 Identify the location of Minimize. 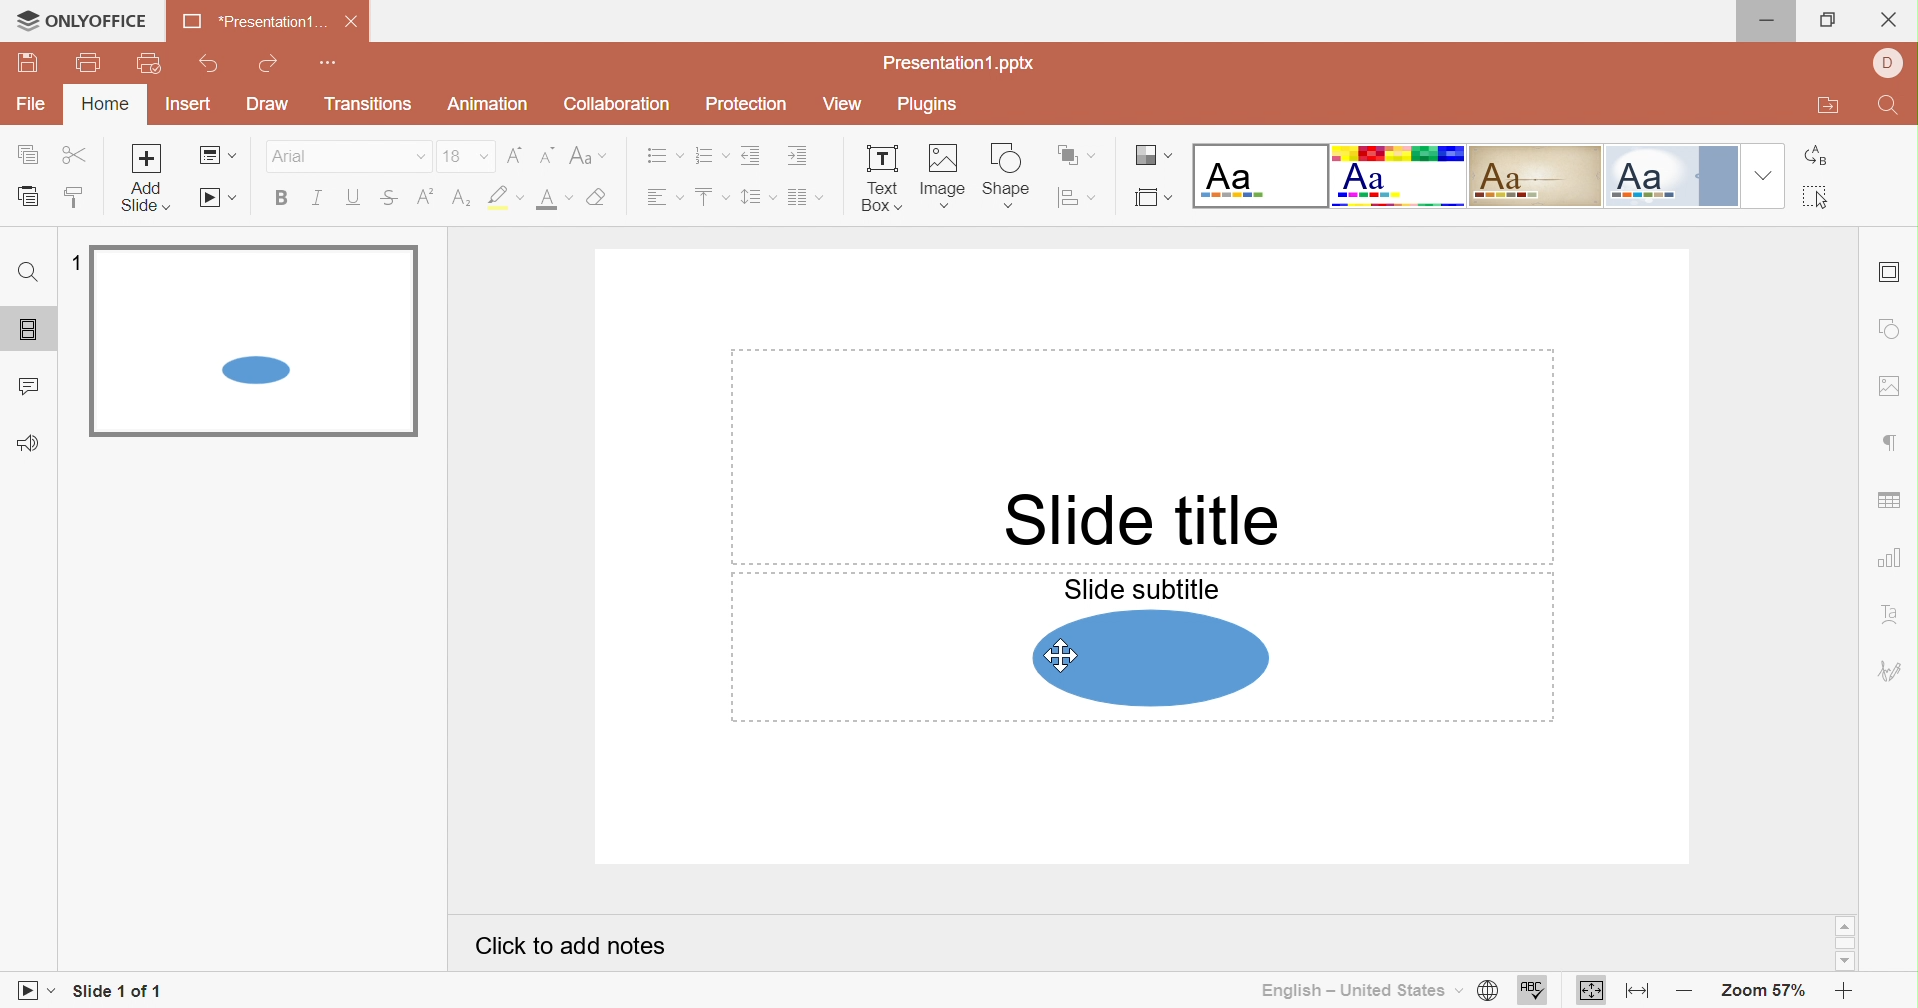
(1774, 21).